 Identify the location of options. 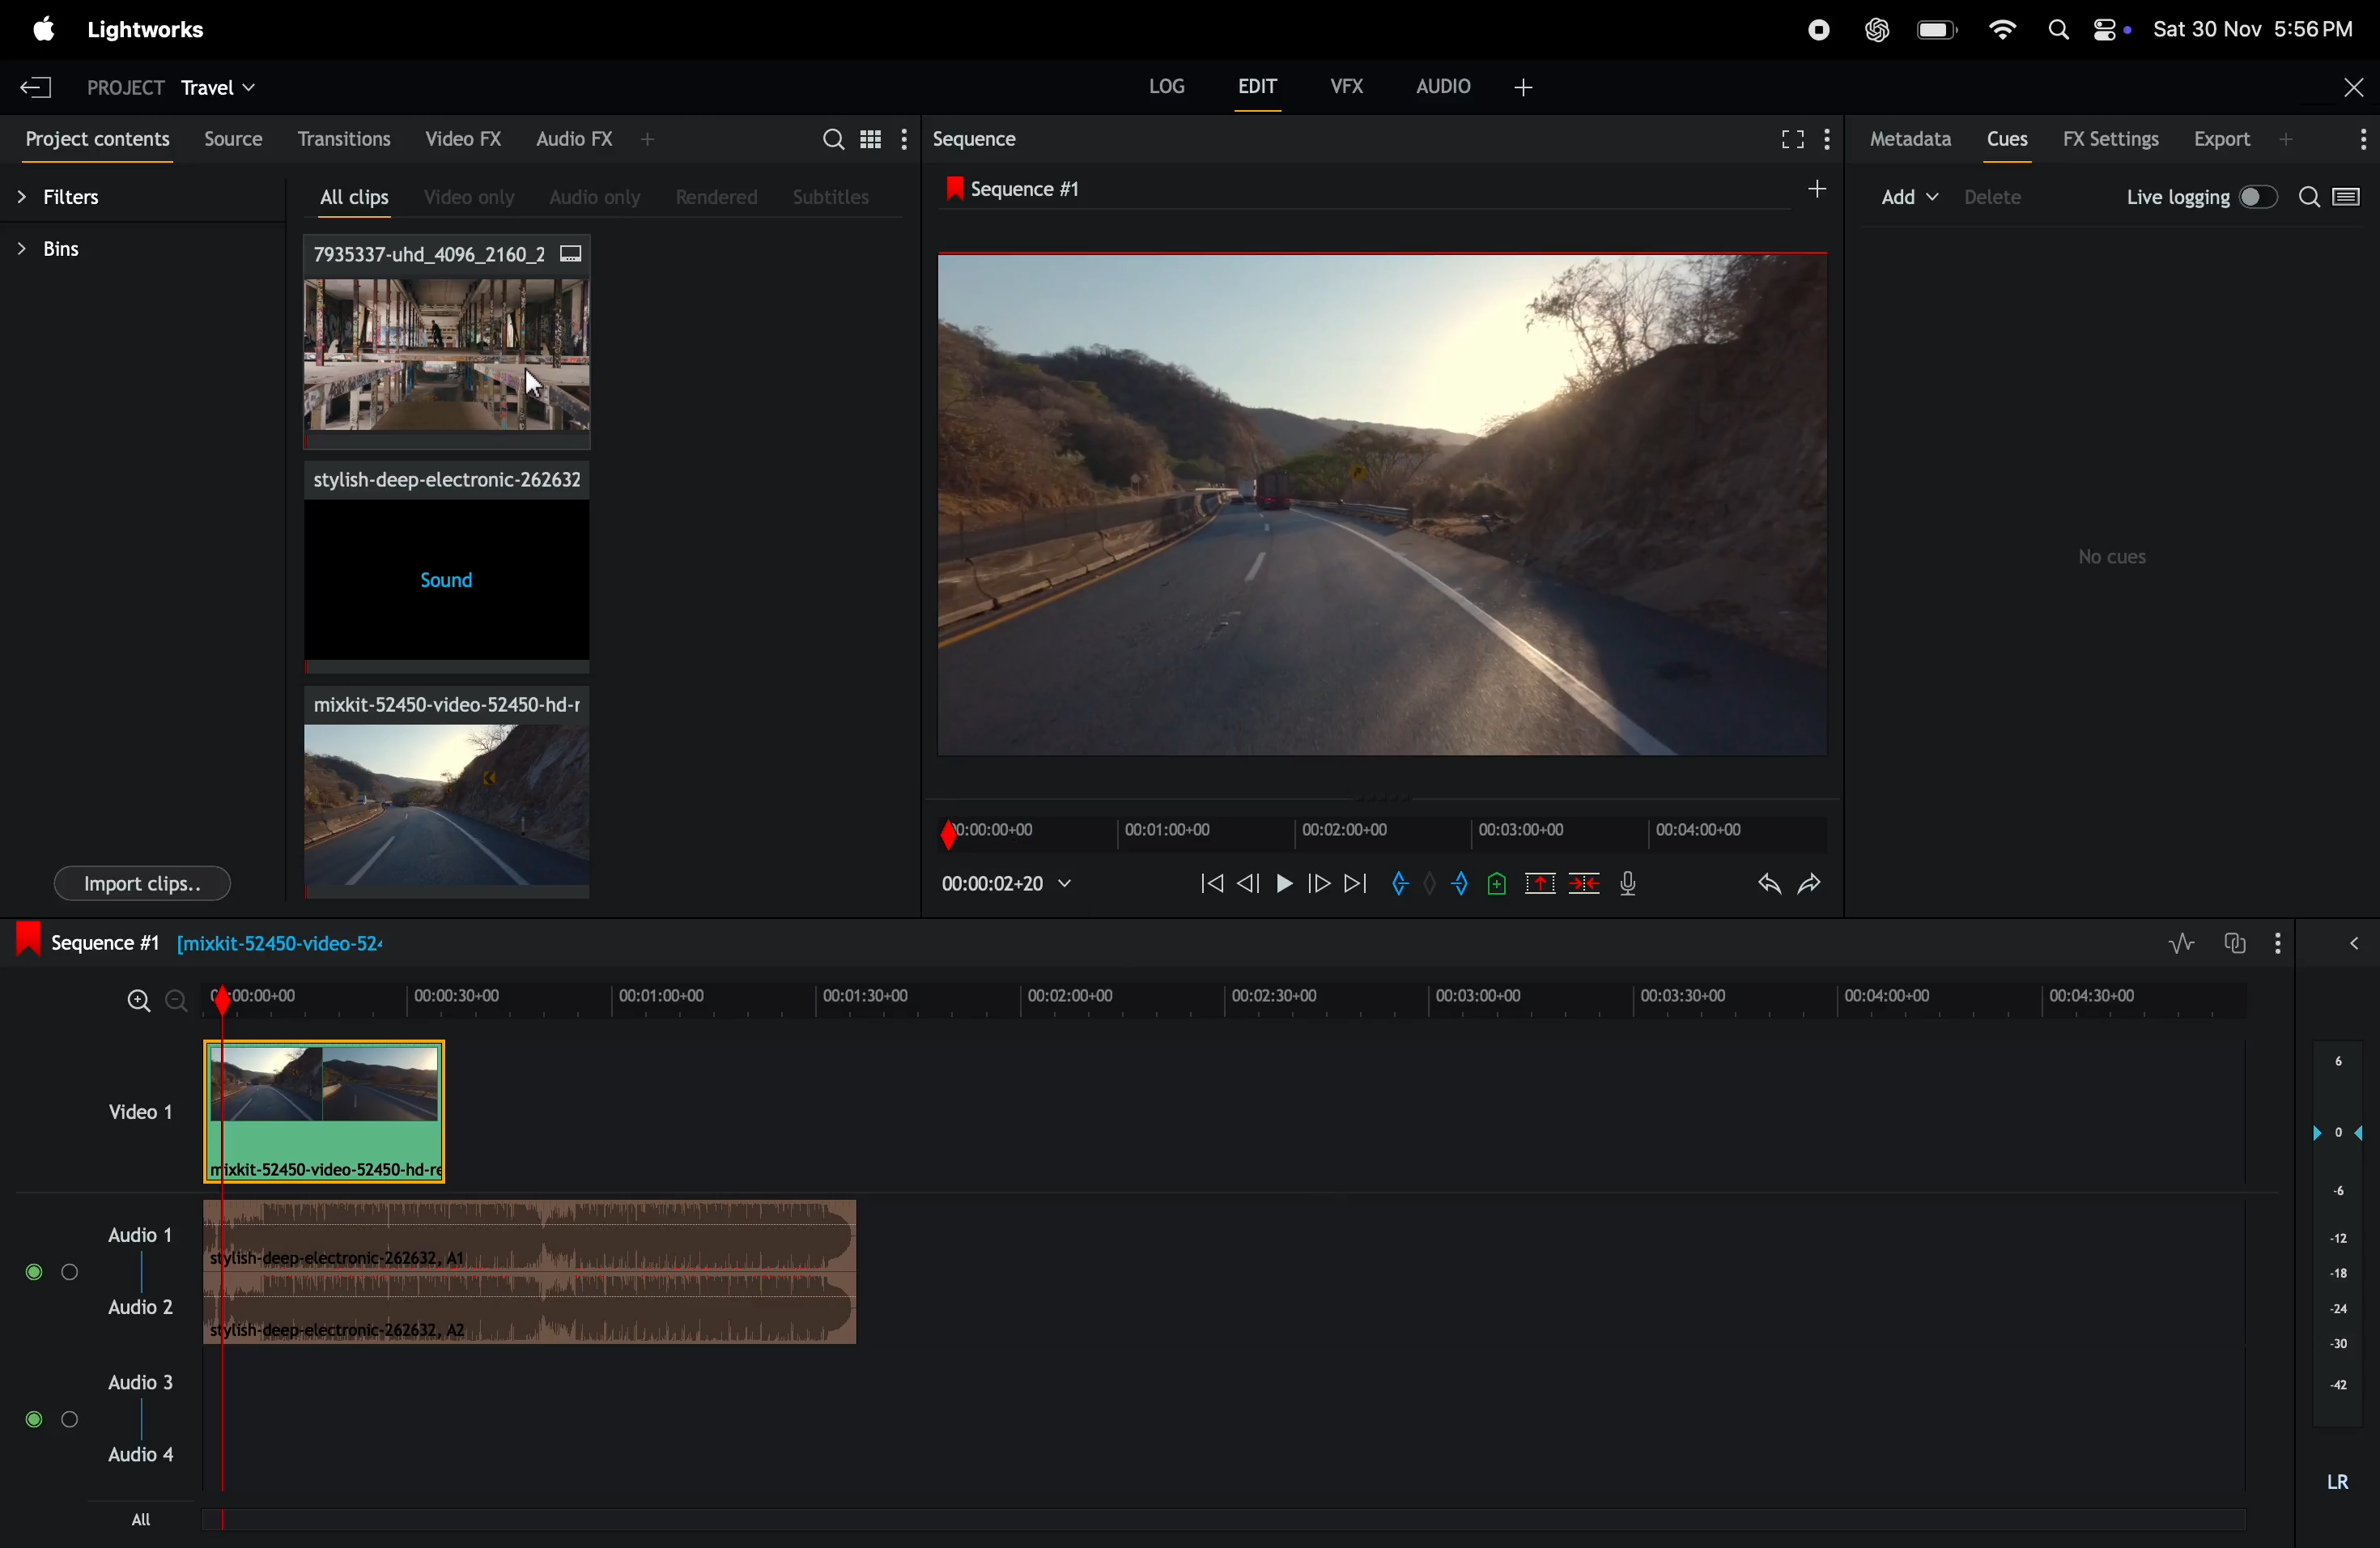
(2357, 138).